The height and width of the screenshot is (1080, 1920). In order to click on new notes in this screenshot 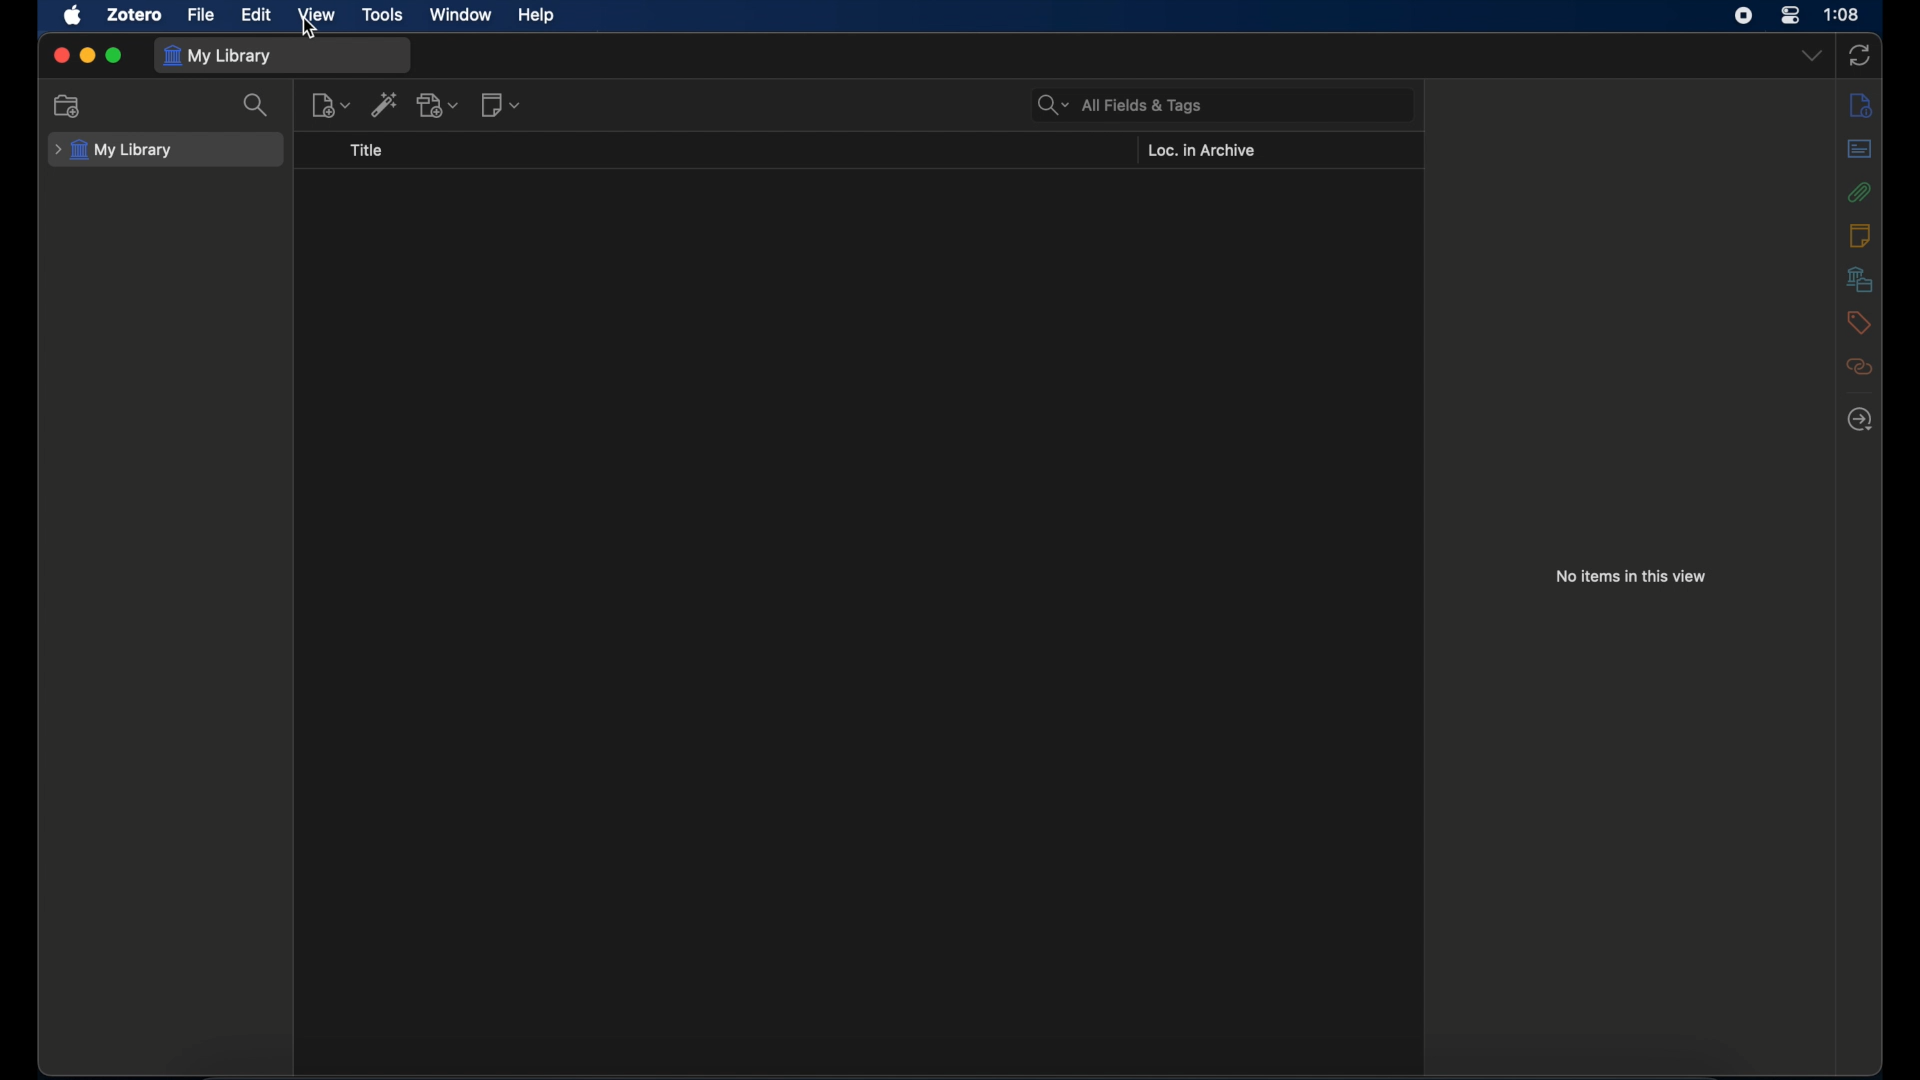, I will do `click(502, 105)`.